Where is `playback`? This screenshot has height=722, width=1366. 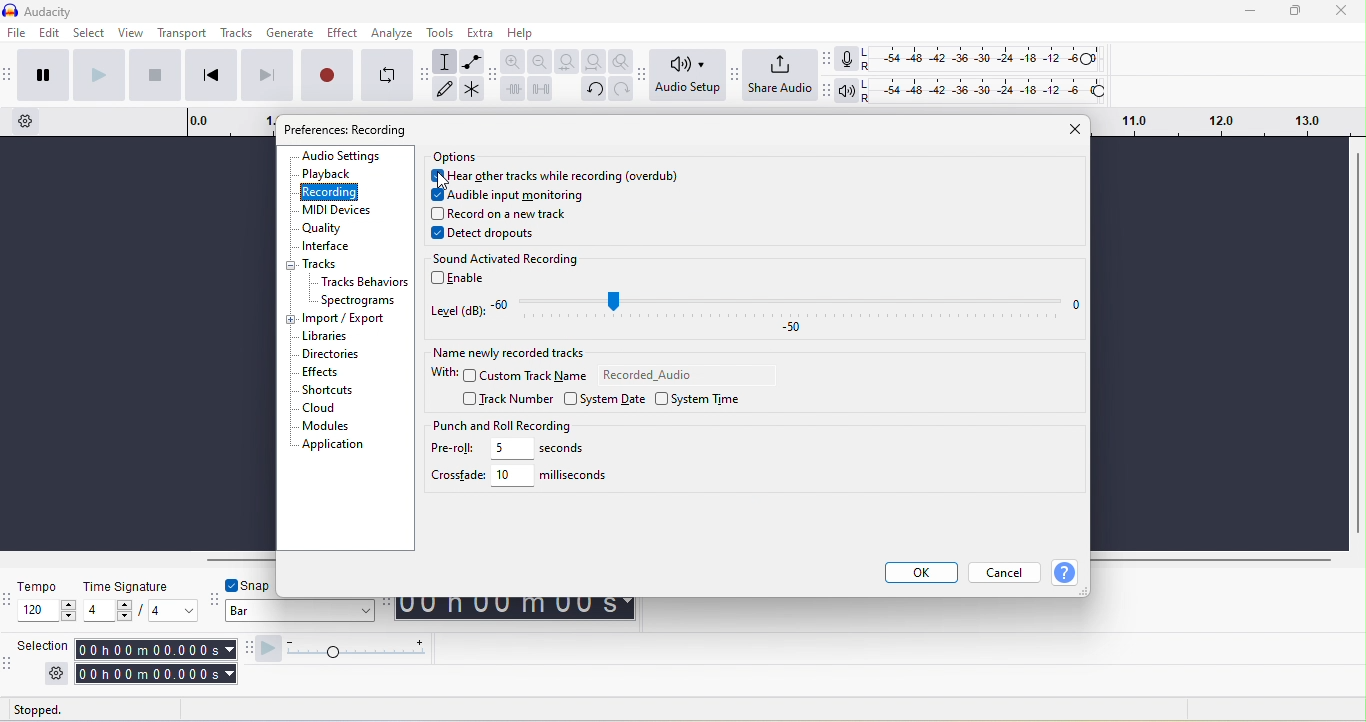 playback is located at coordinates (333, 176).